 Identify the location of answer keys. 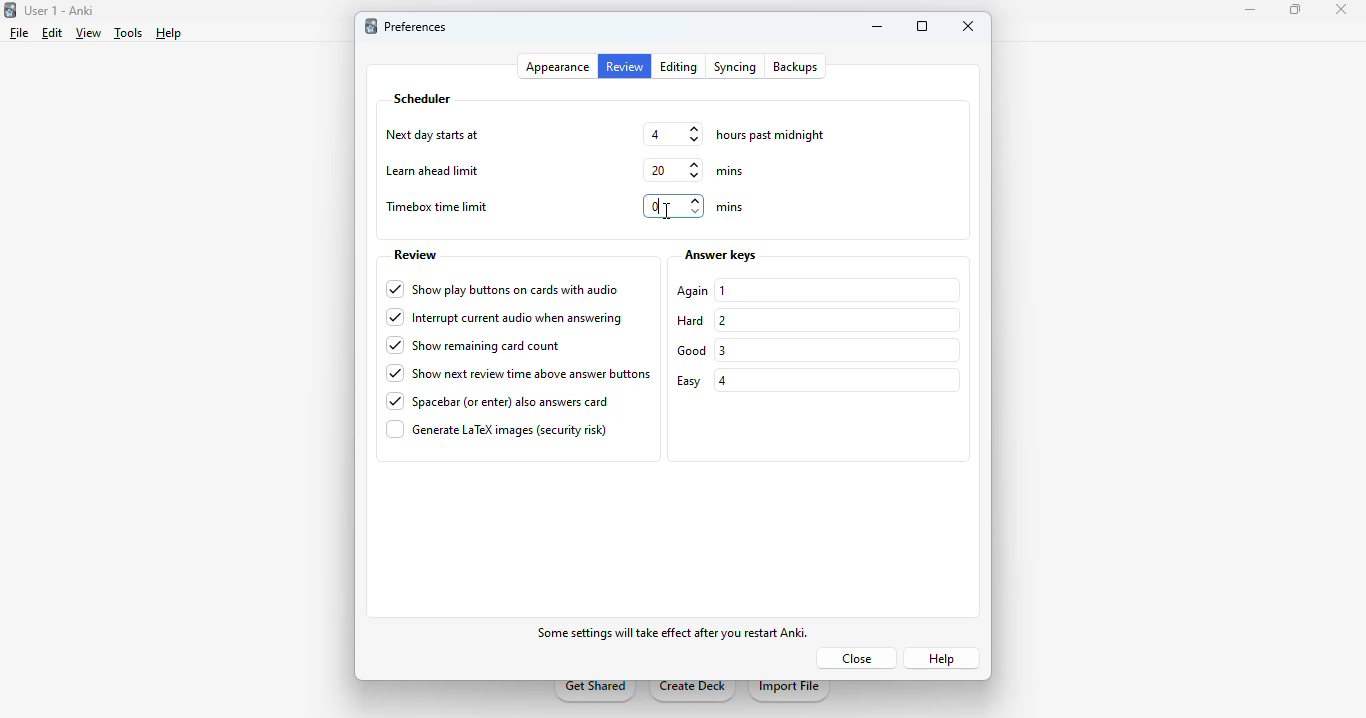
(720, 255).